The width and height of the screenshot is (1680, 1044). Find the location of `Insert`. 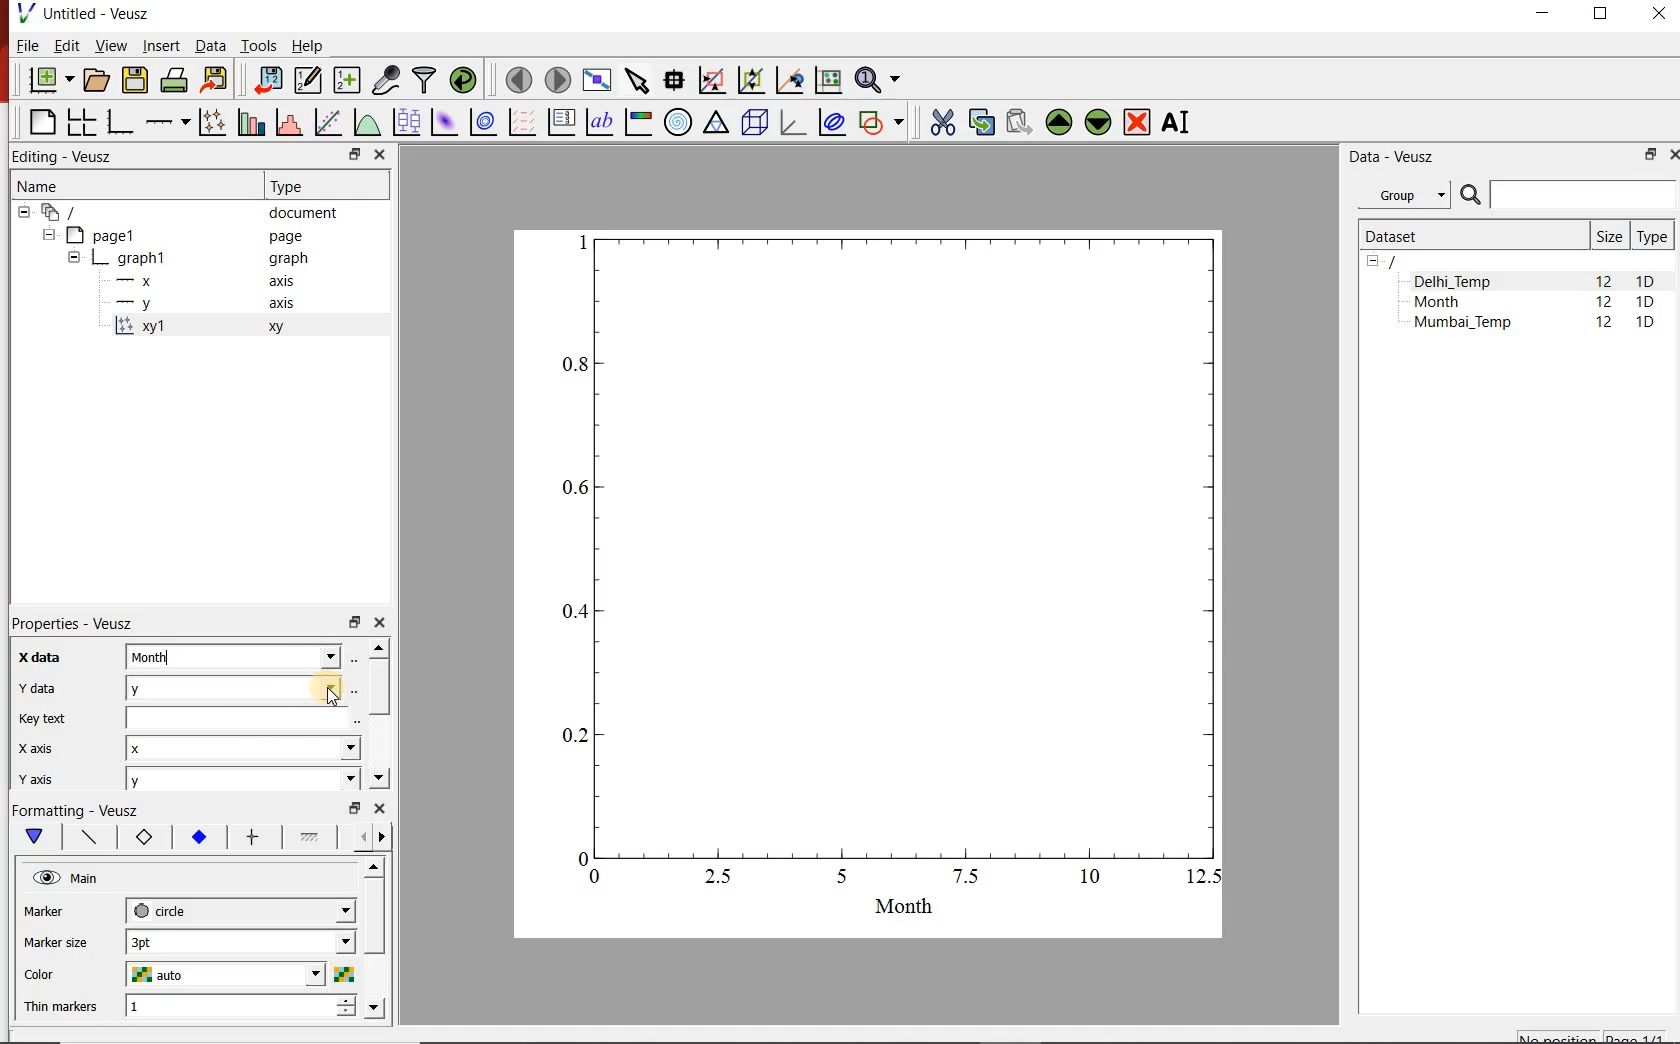

Insert is located at coordinates (160, 44).